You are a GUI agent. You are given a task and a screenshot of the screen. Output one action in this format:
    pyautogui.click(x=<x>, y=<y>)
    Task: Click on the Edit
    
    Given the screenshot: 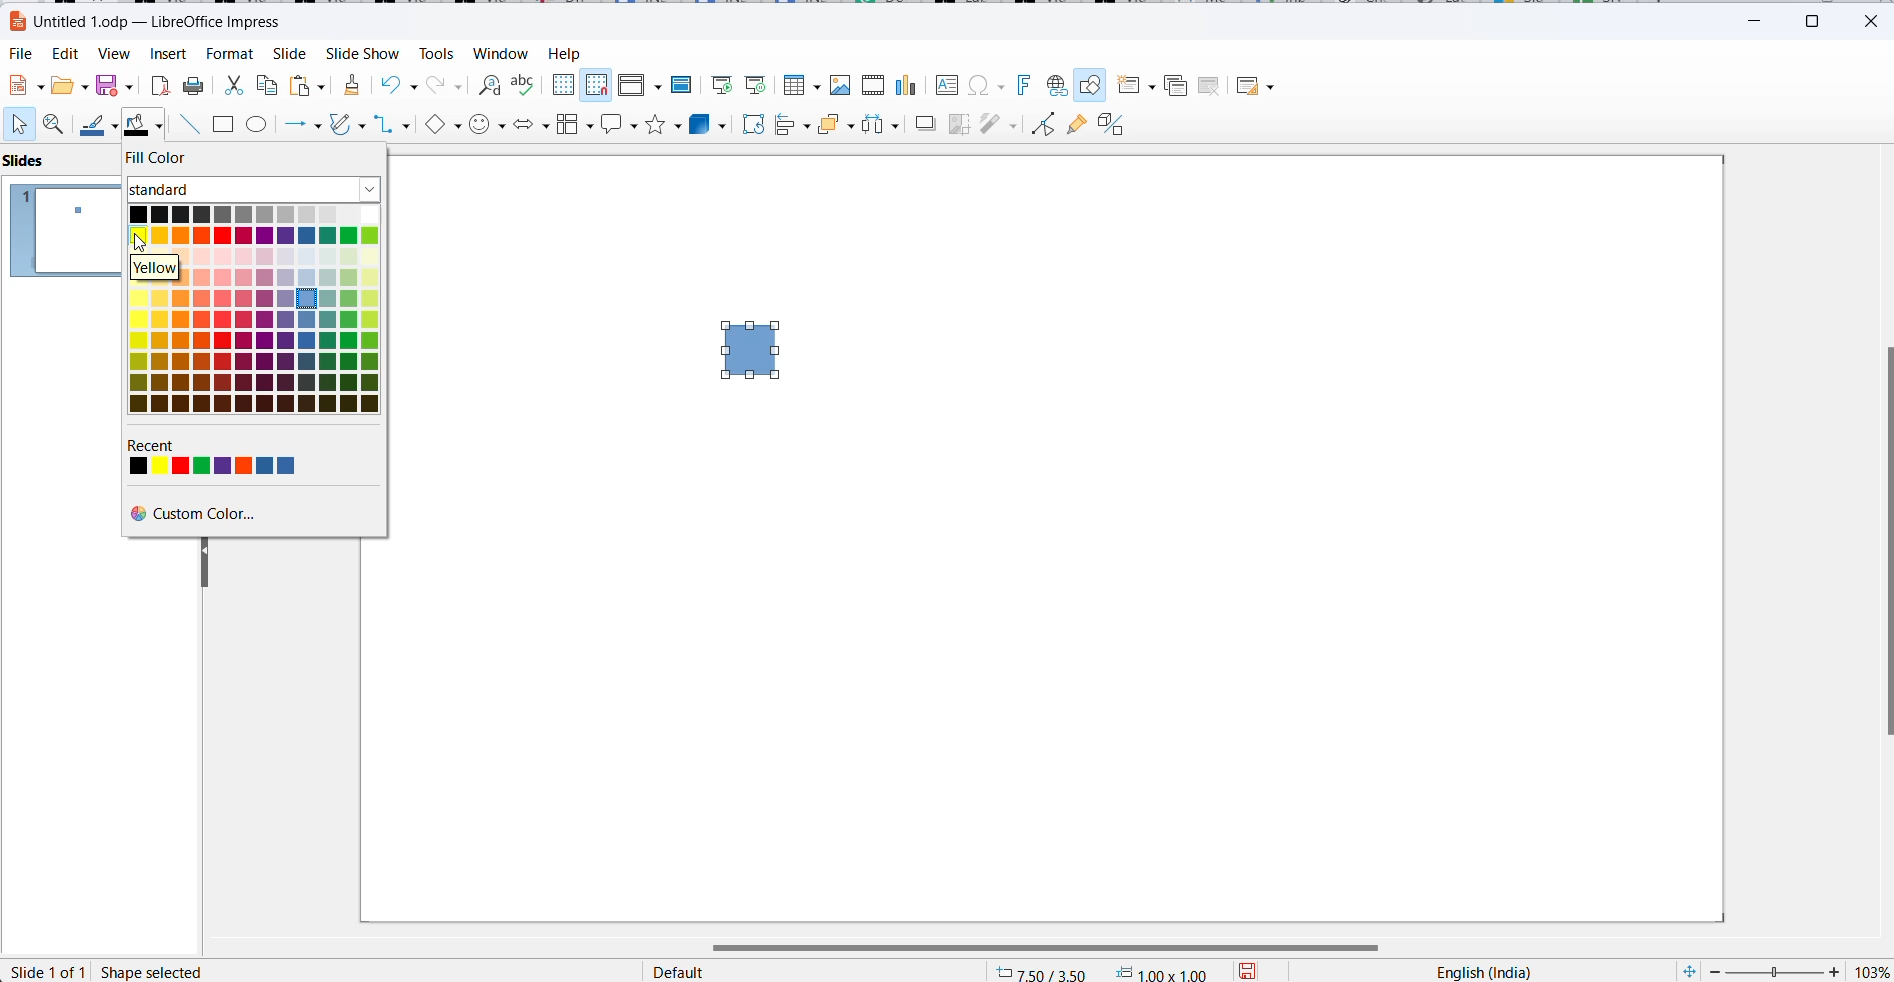 What is the action you would take?
    pyautogui.click(x=68, y=53)
    